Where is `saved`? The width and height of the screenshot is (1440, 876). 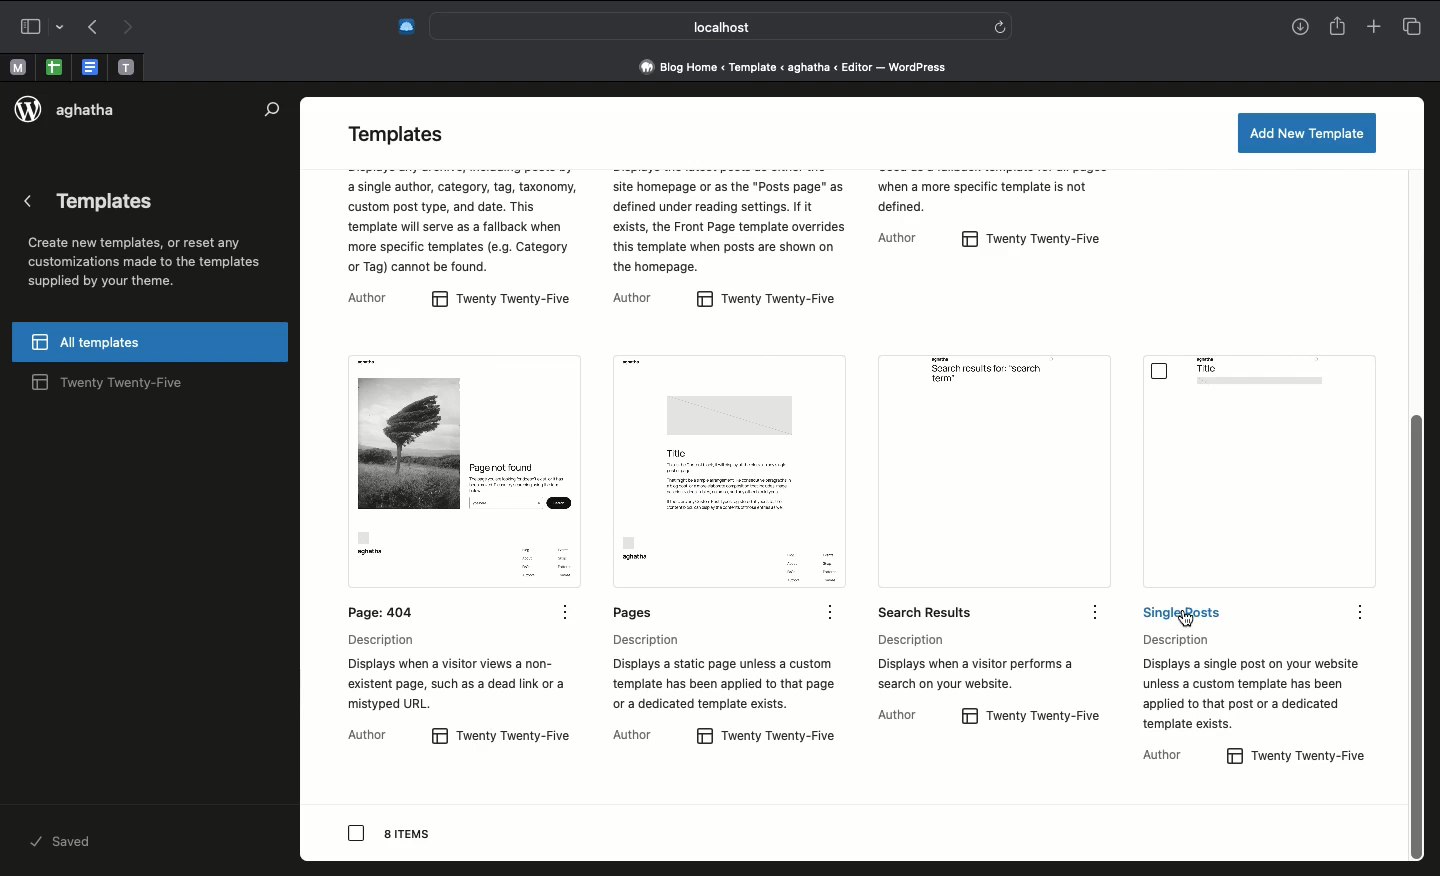
saved is located at coordinates (71, 840).